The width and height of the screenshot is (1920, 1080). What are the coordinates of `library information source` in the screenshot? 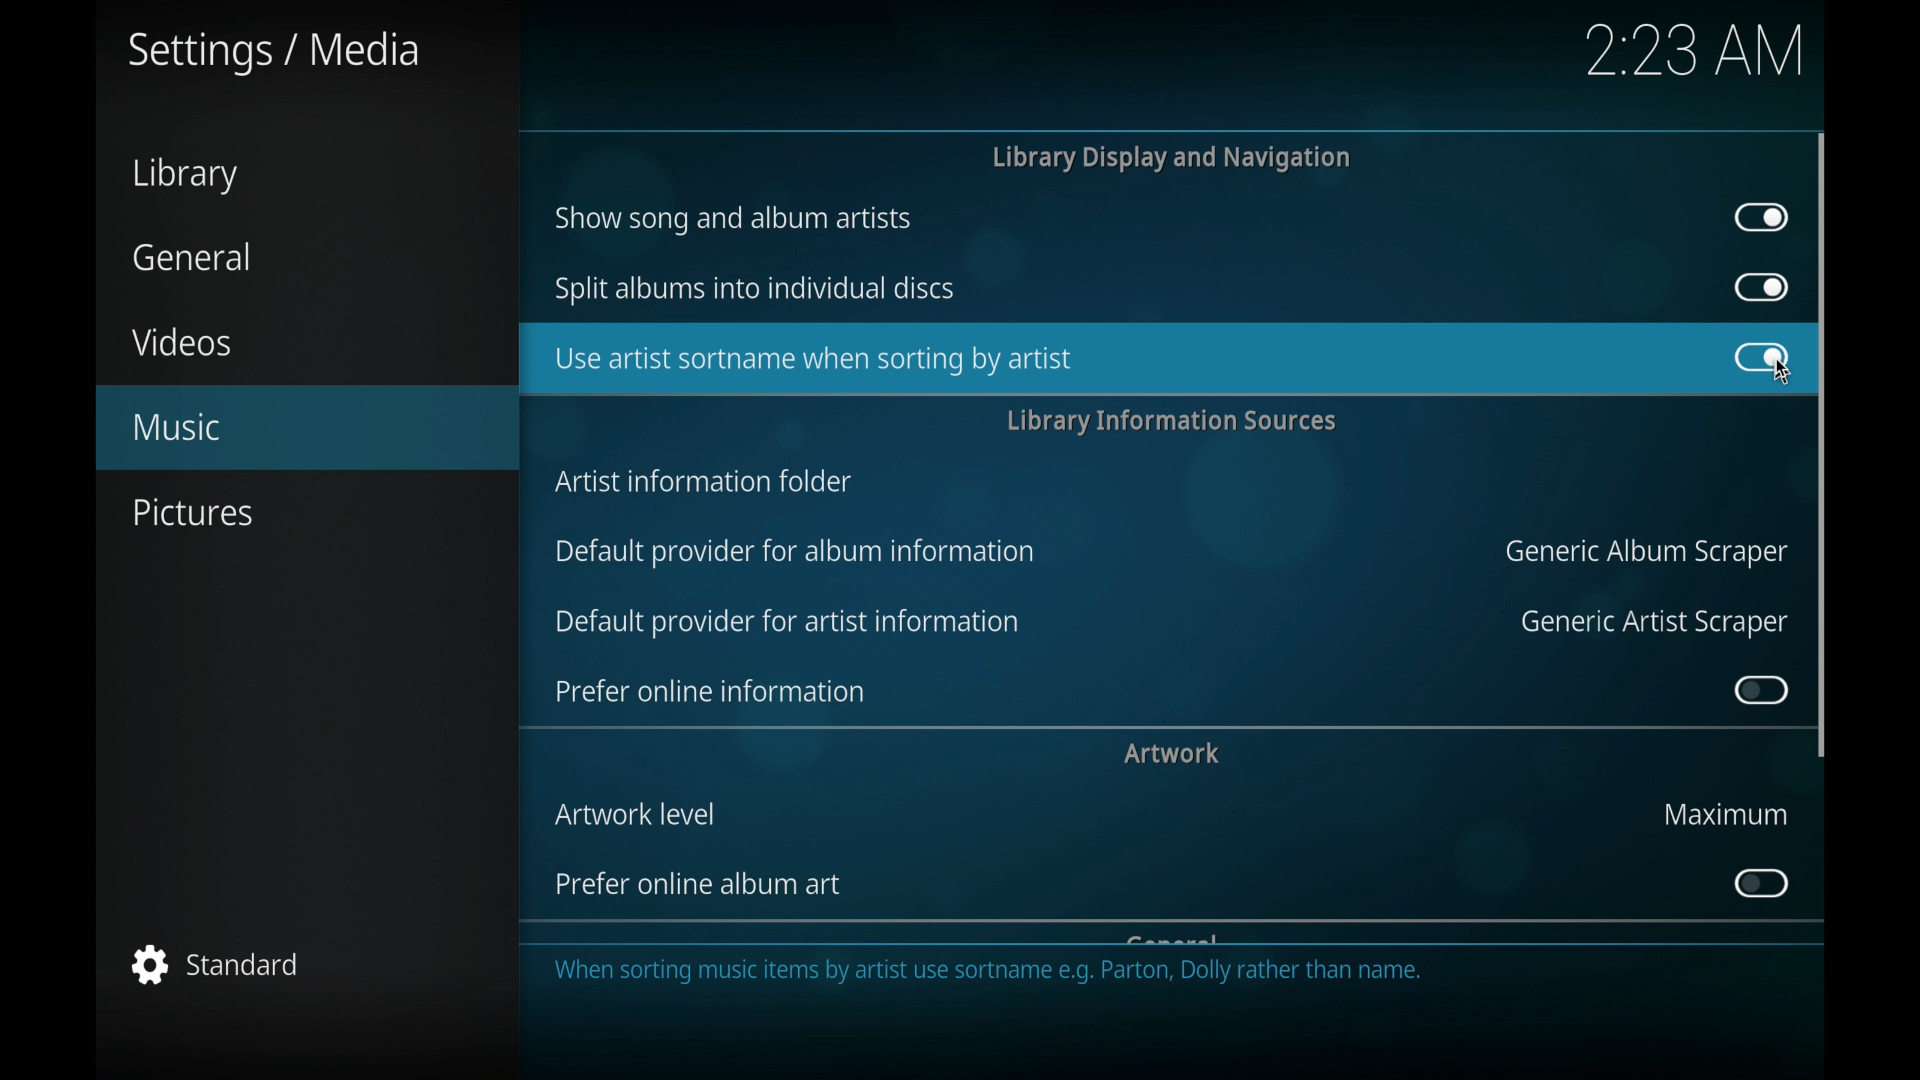 It's located at (1171, 421).